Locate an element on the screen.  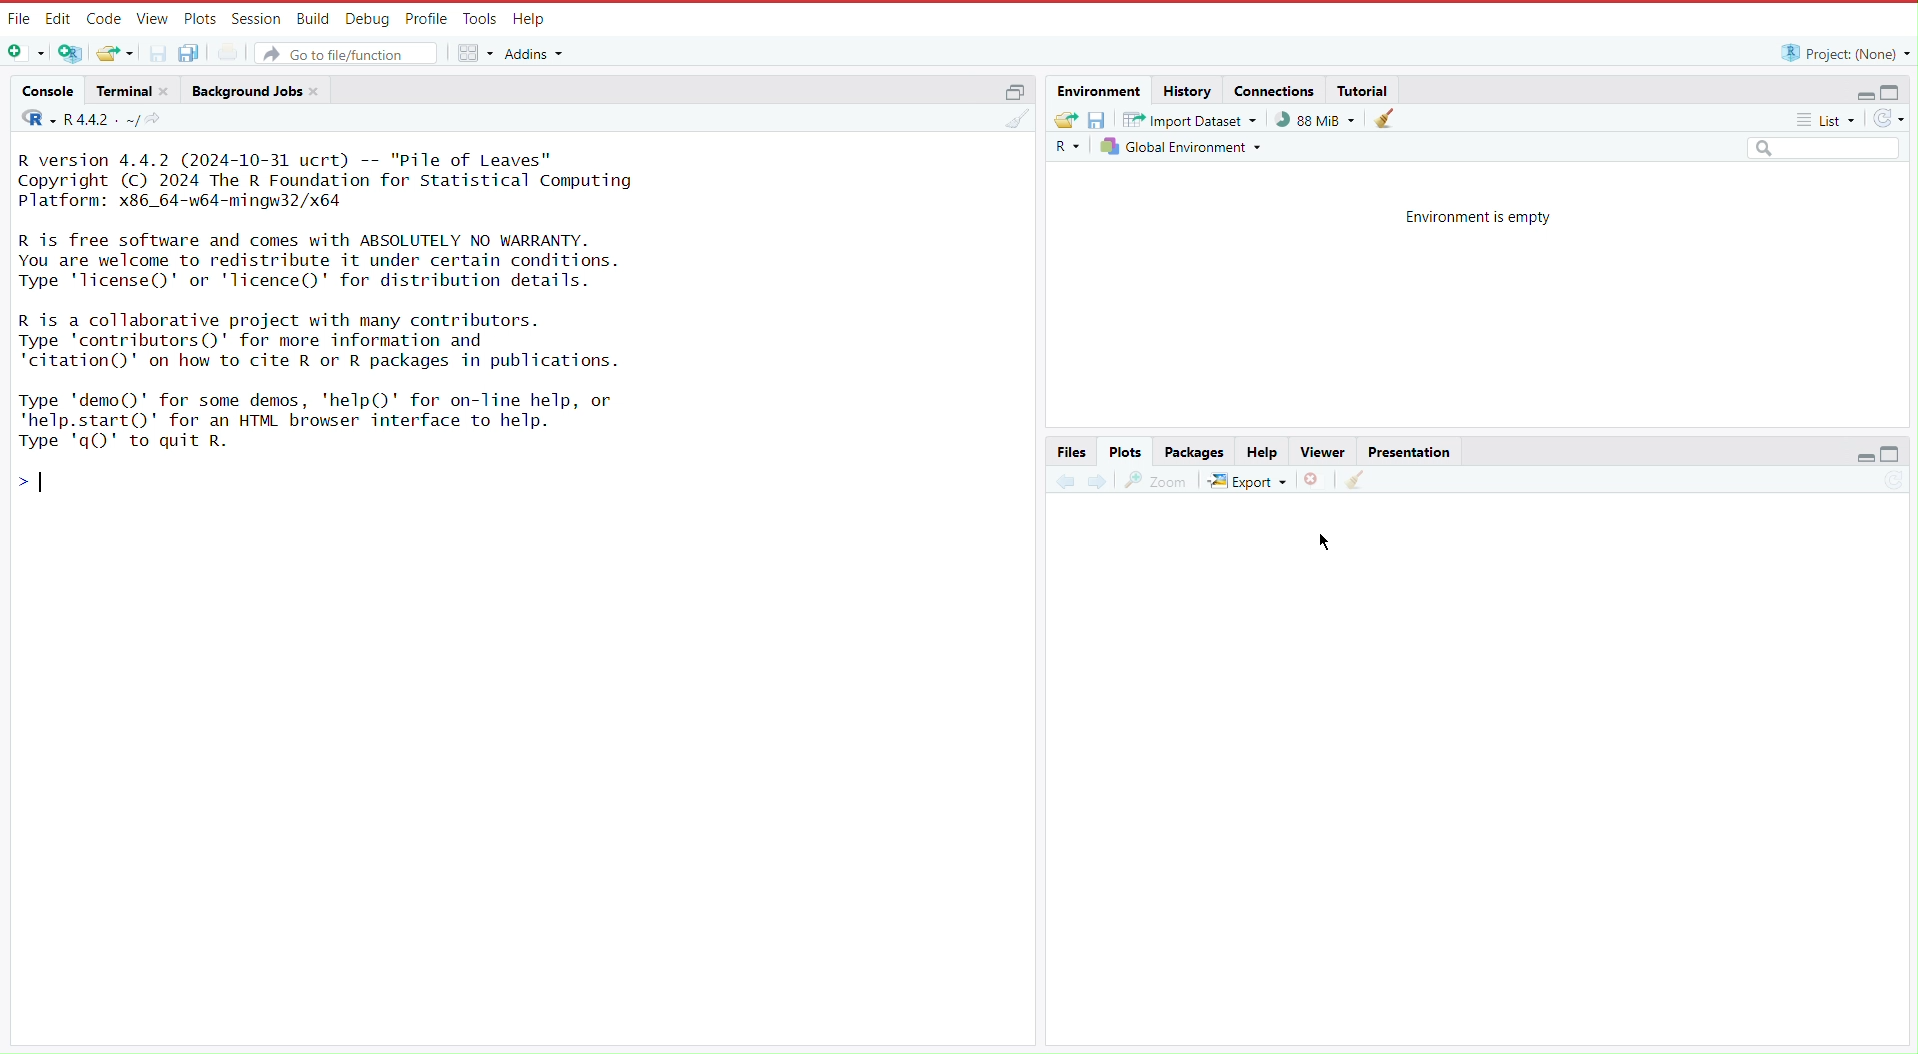
Tutorial is located at coordinates (1366, 89).